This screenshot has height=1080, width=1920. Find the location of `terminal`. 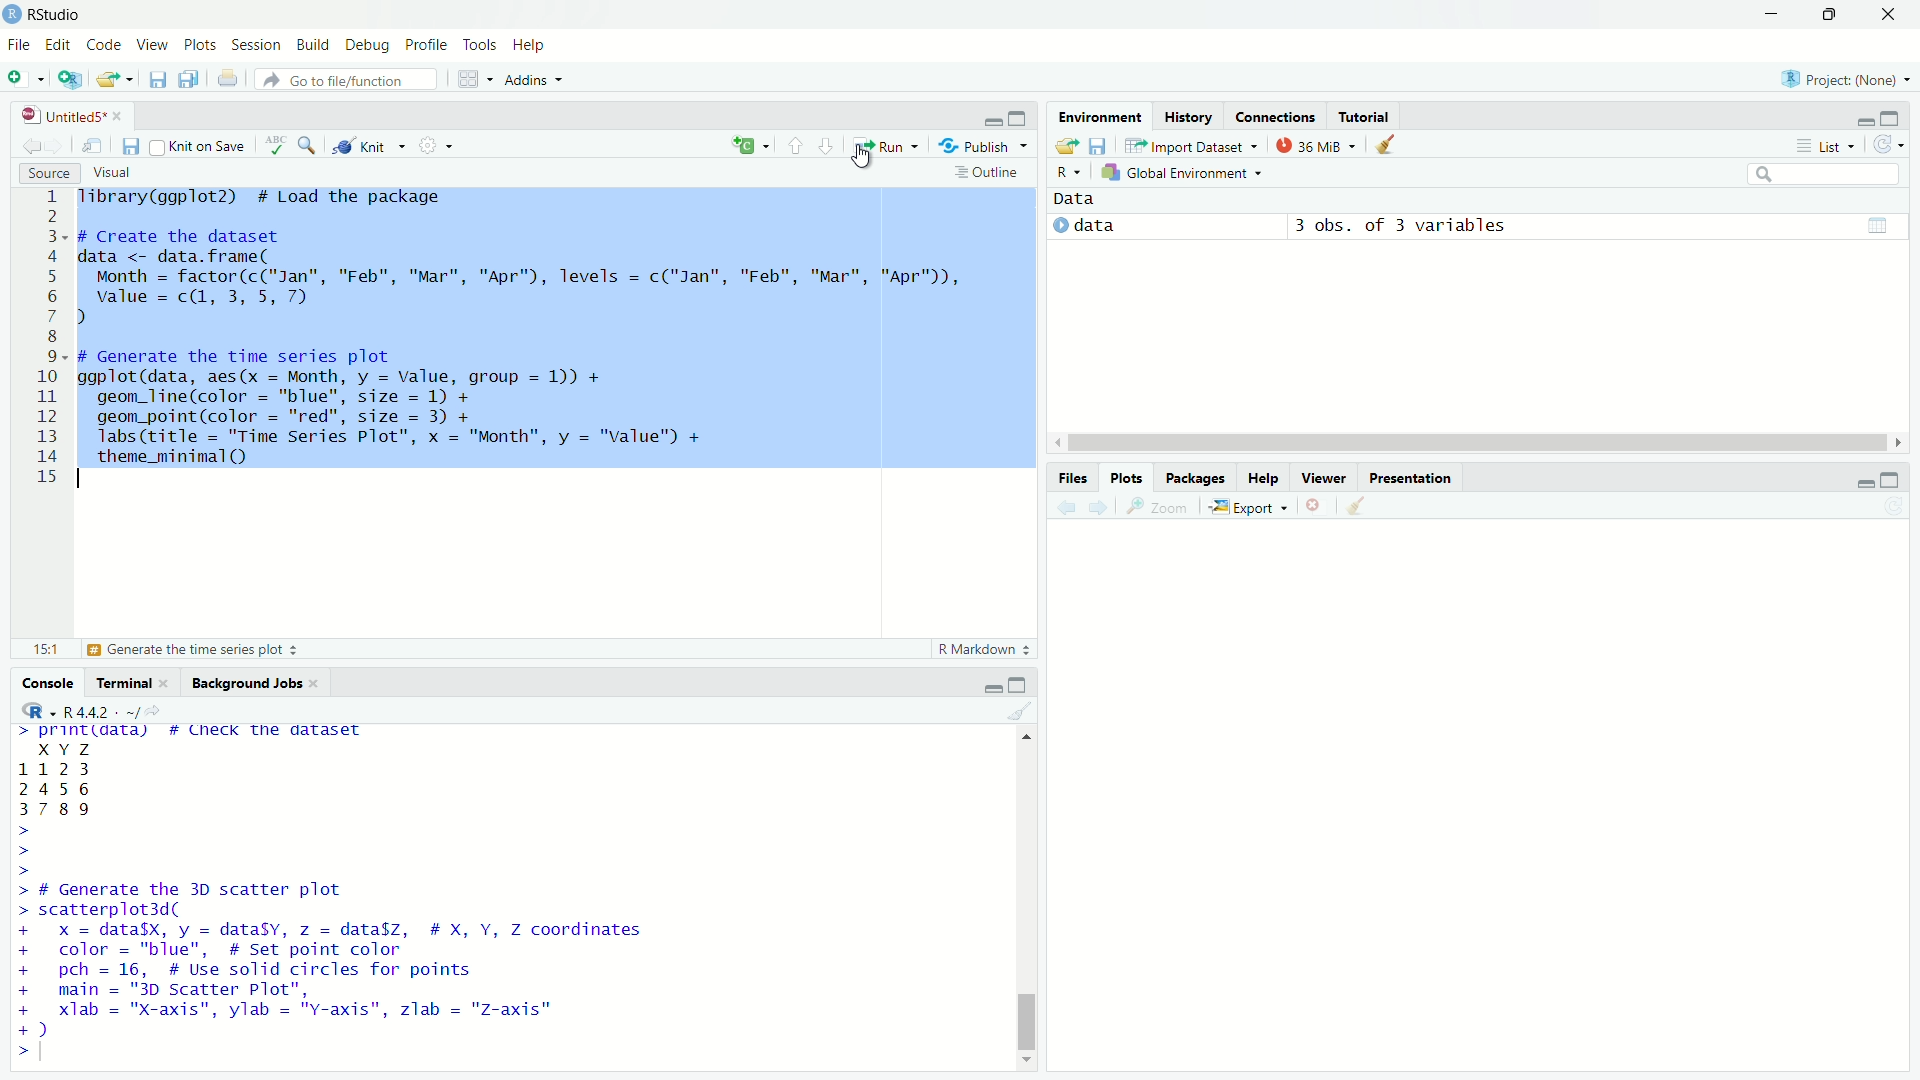

terminal is located at coordinates (120, 681).